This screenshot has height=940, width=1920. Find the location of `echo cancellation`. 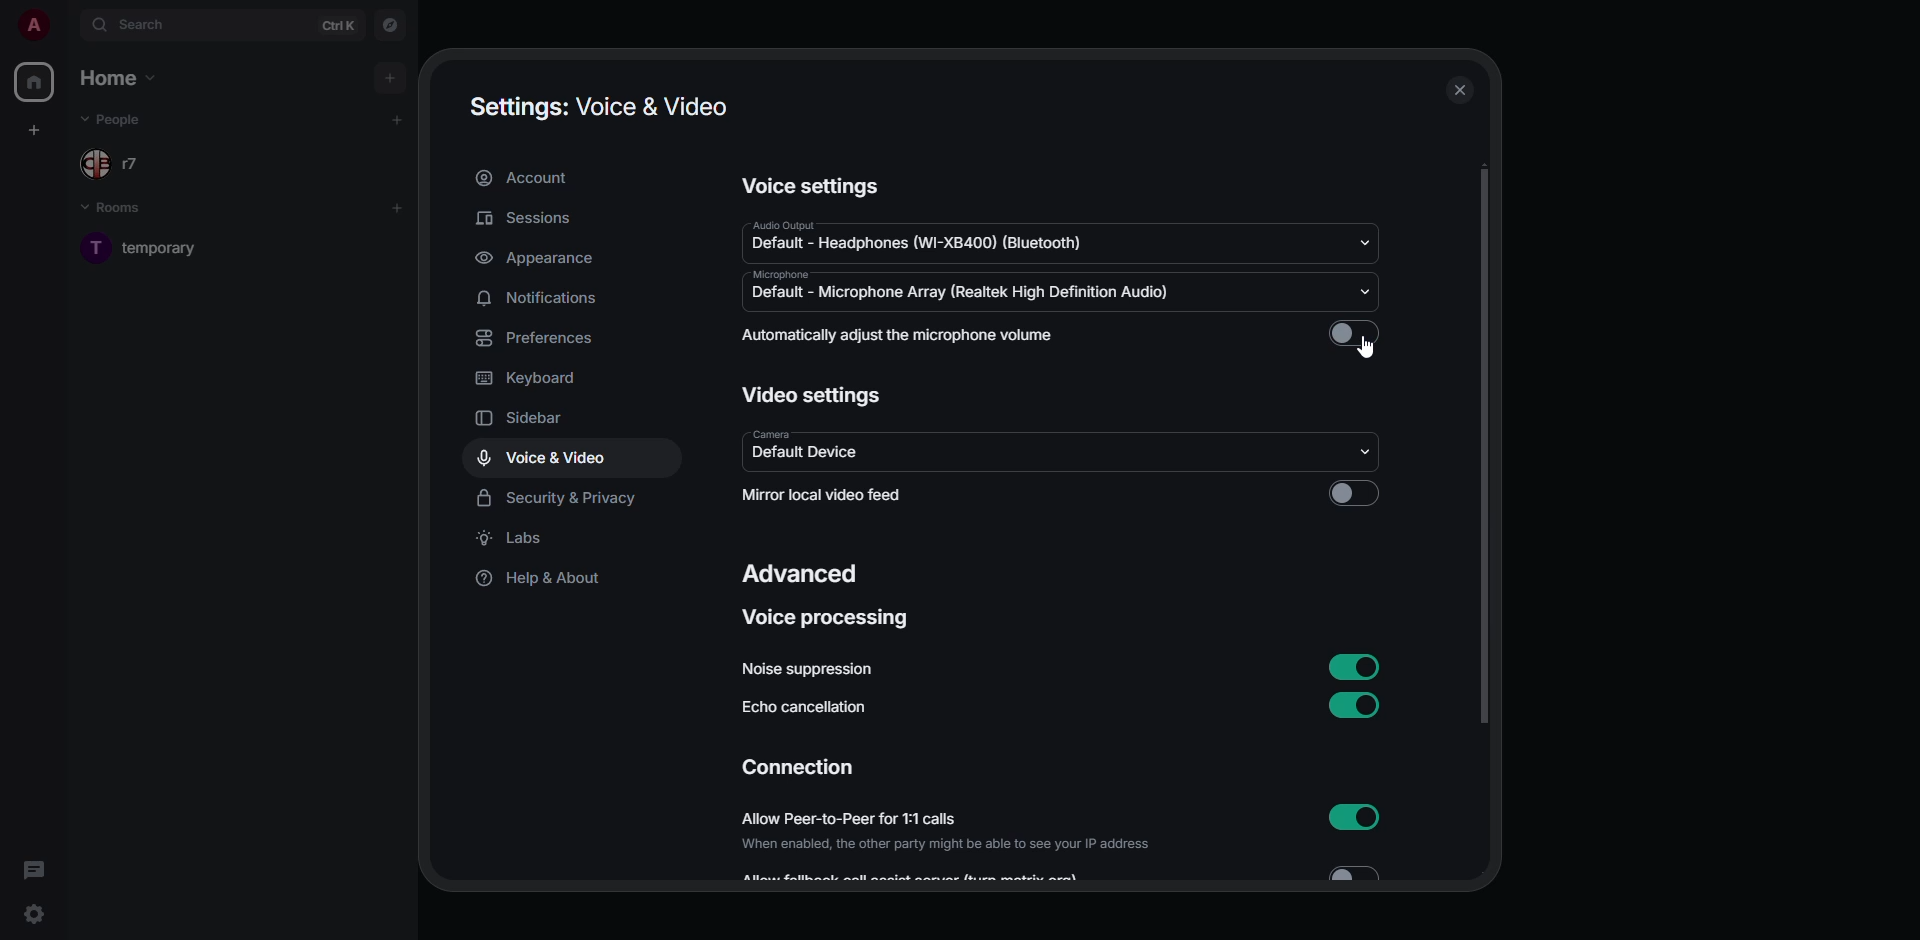

echo cancellation is located at coordinates (806, 708).